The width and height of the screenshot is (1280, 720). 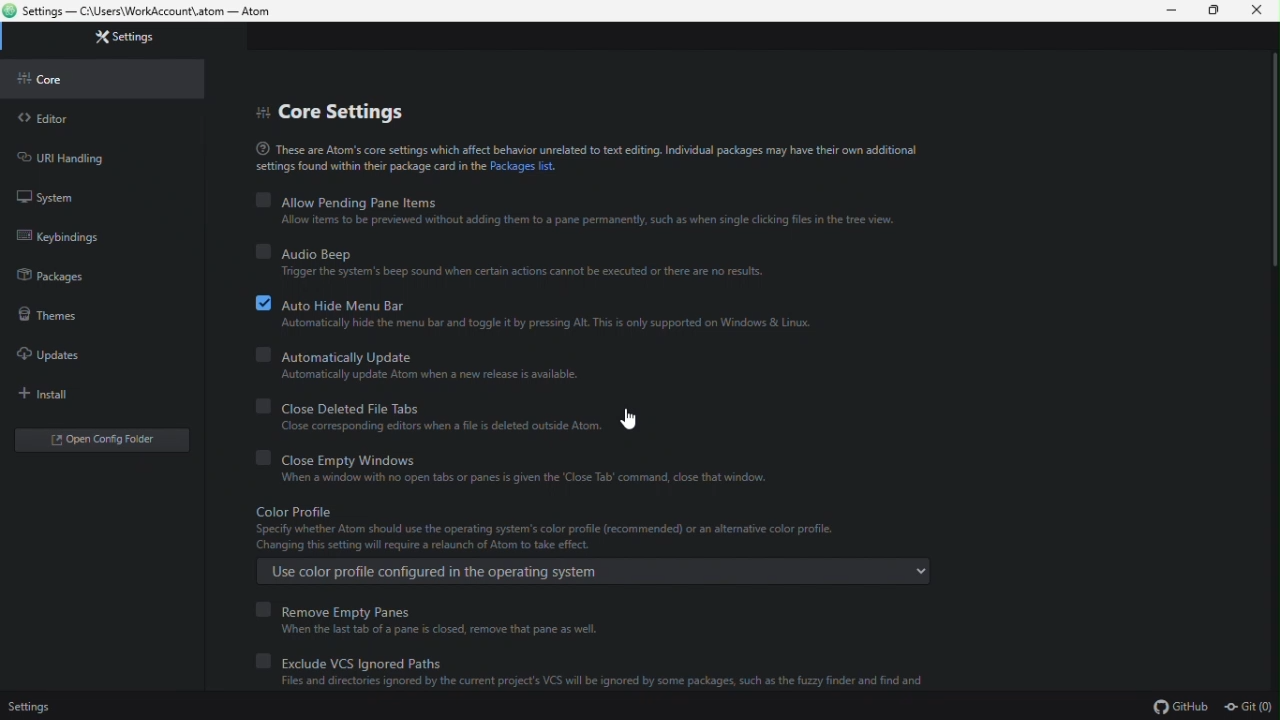 What do you see at coordinates (102, 440) in the screenshot?
I see `open Config editor` at bounding box center [102, 440].